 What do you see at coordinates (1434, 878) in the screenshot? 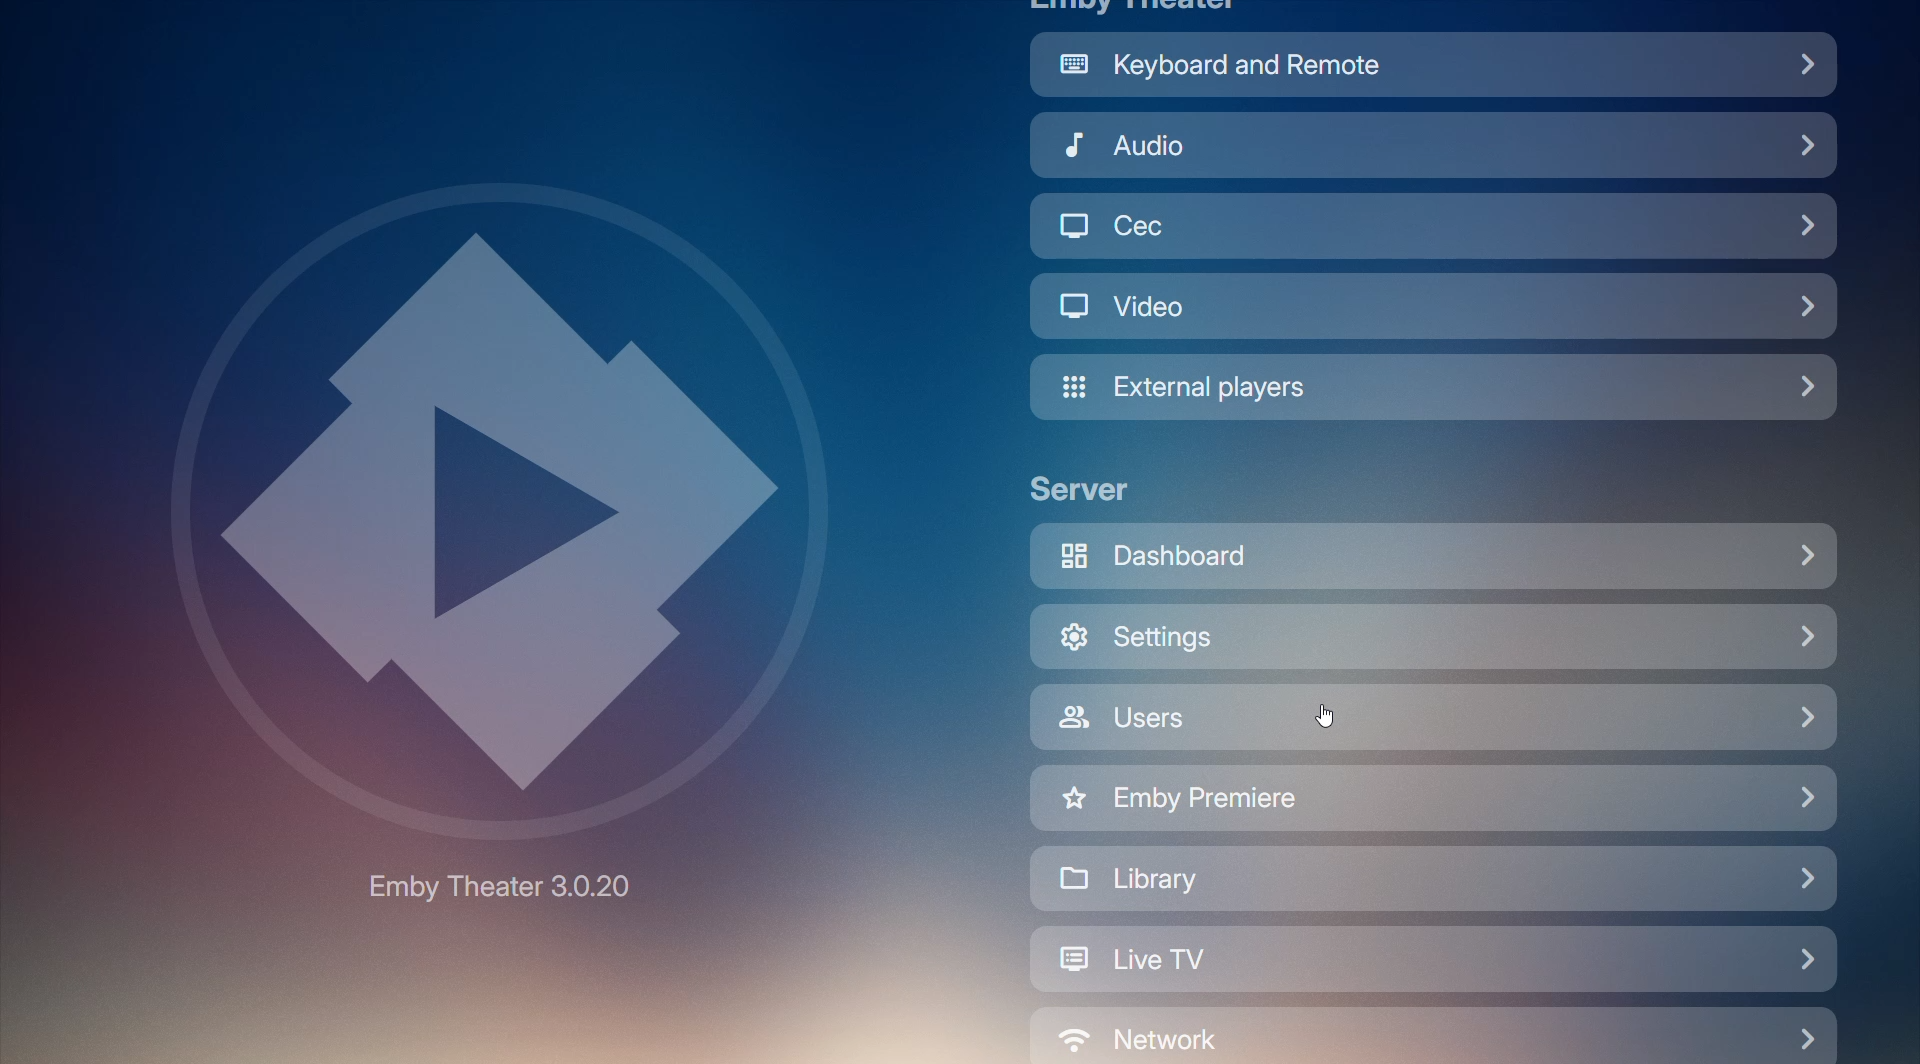
I see `Library` at bounding box center [1434, 878].